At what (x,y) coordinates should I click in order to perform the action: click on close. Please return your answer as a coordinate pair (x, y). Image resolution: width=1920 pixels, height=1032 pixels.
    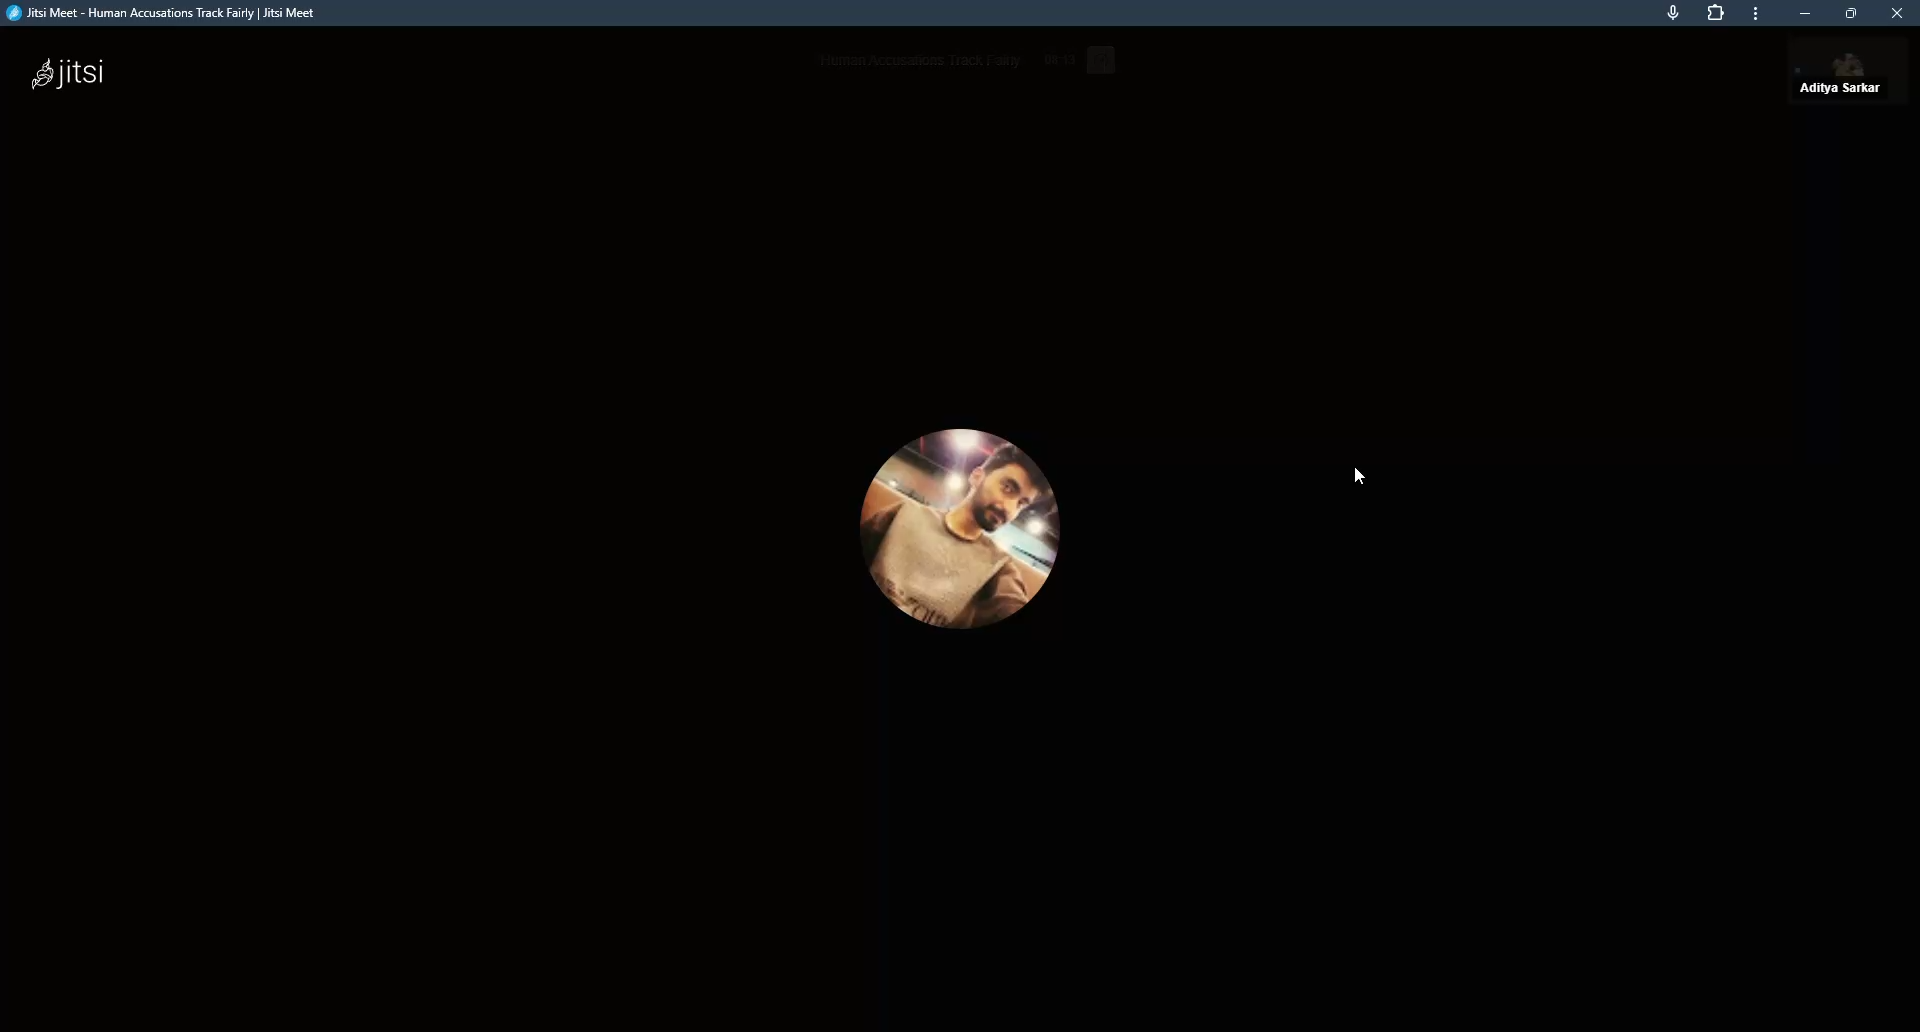
    Looking at the image, I should click on (1896, 13).